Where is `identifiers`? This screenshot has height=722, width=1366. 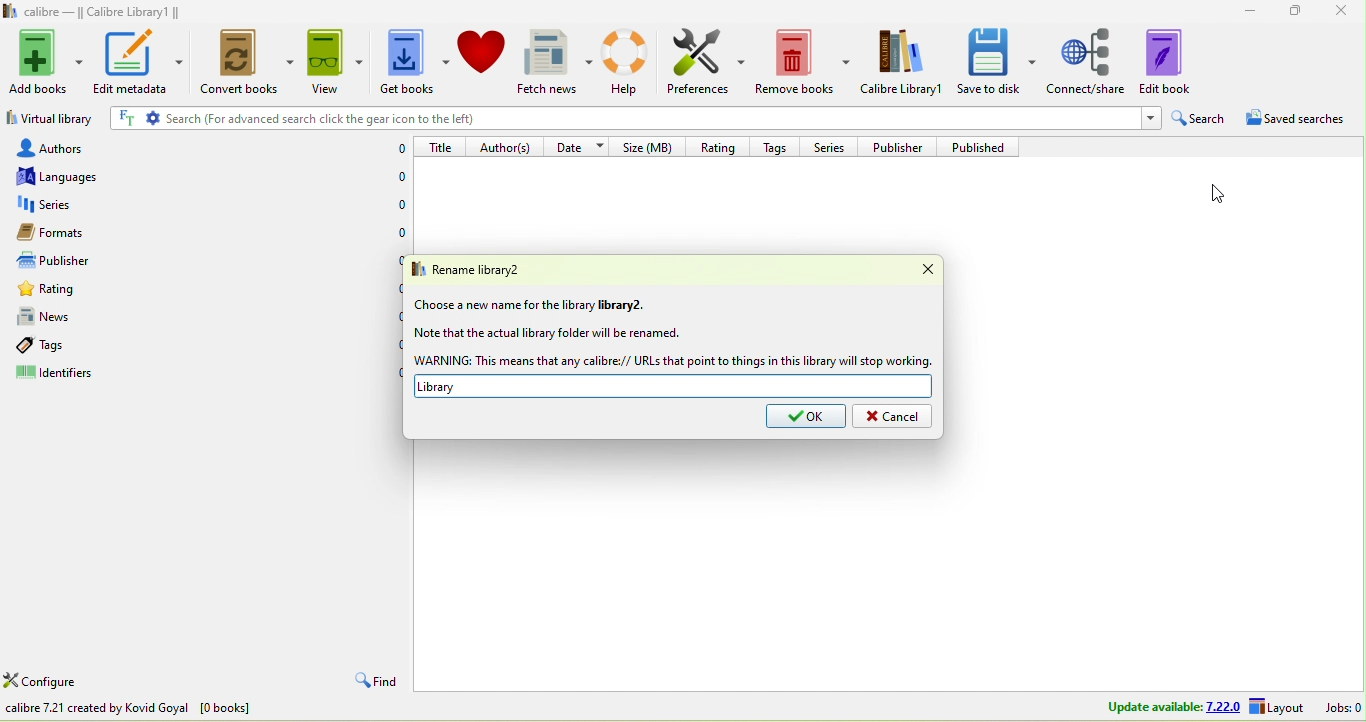
identifiers is located at coordinates (75, 375).